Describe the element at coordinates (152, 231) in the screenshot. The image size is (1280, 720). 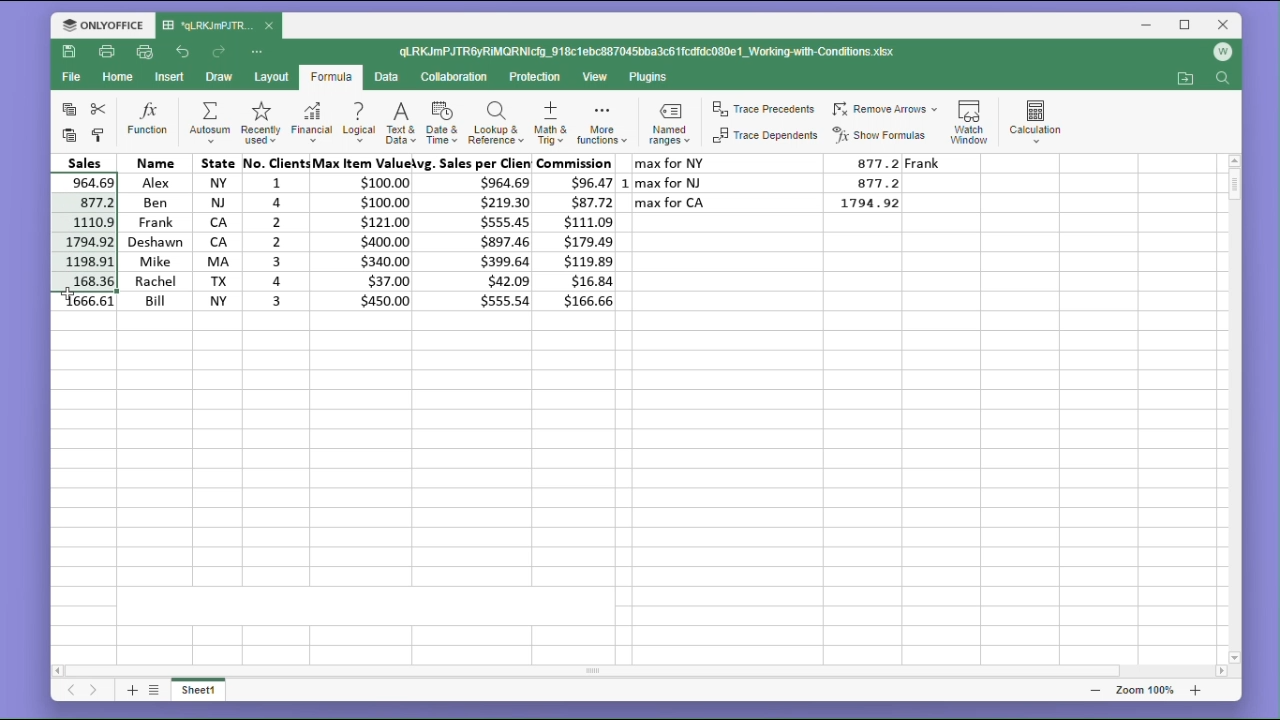
I see `names` at that location.